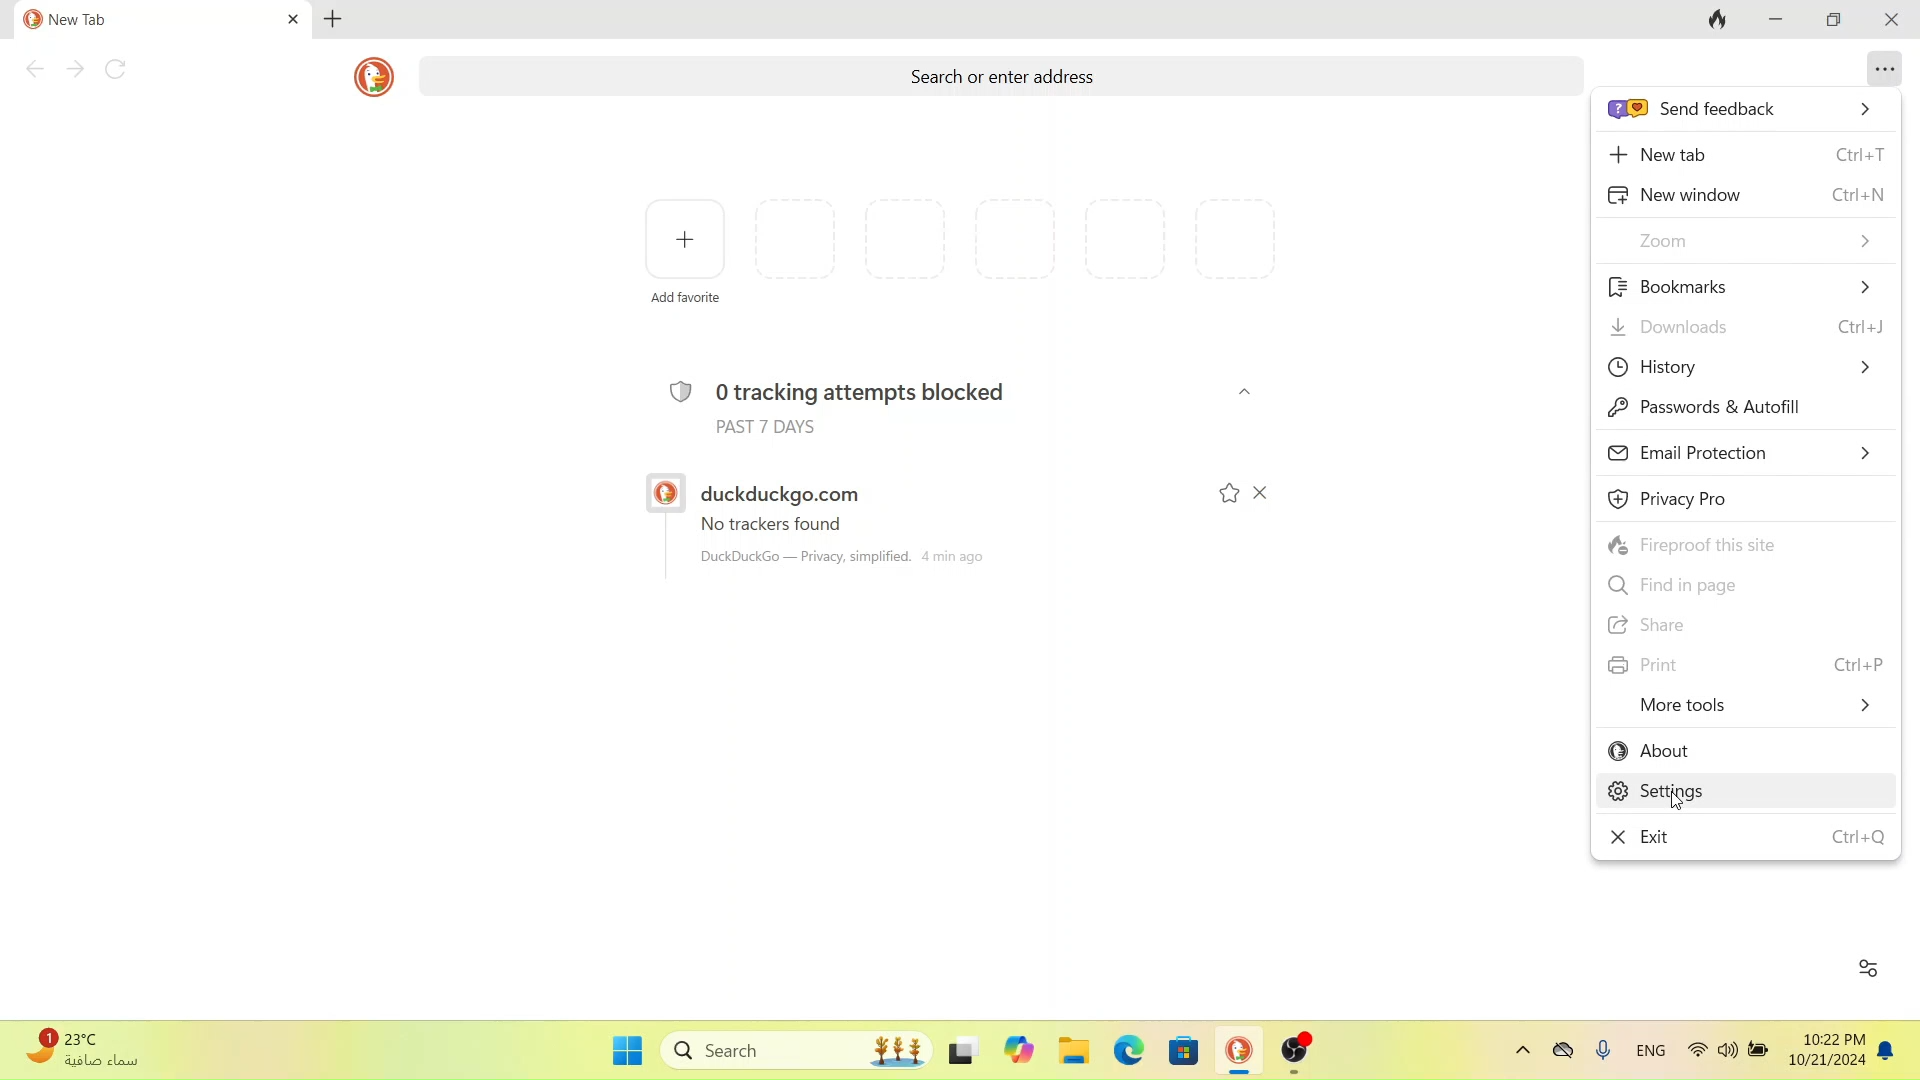 Image resolution: width=1920 pixels, height=1080 pixels. Describe the element at coordinates (123, 20) in the screenshot. I see `current tab` at that location.